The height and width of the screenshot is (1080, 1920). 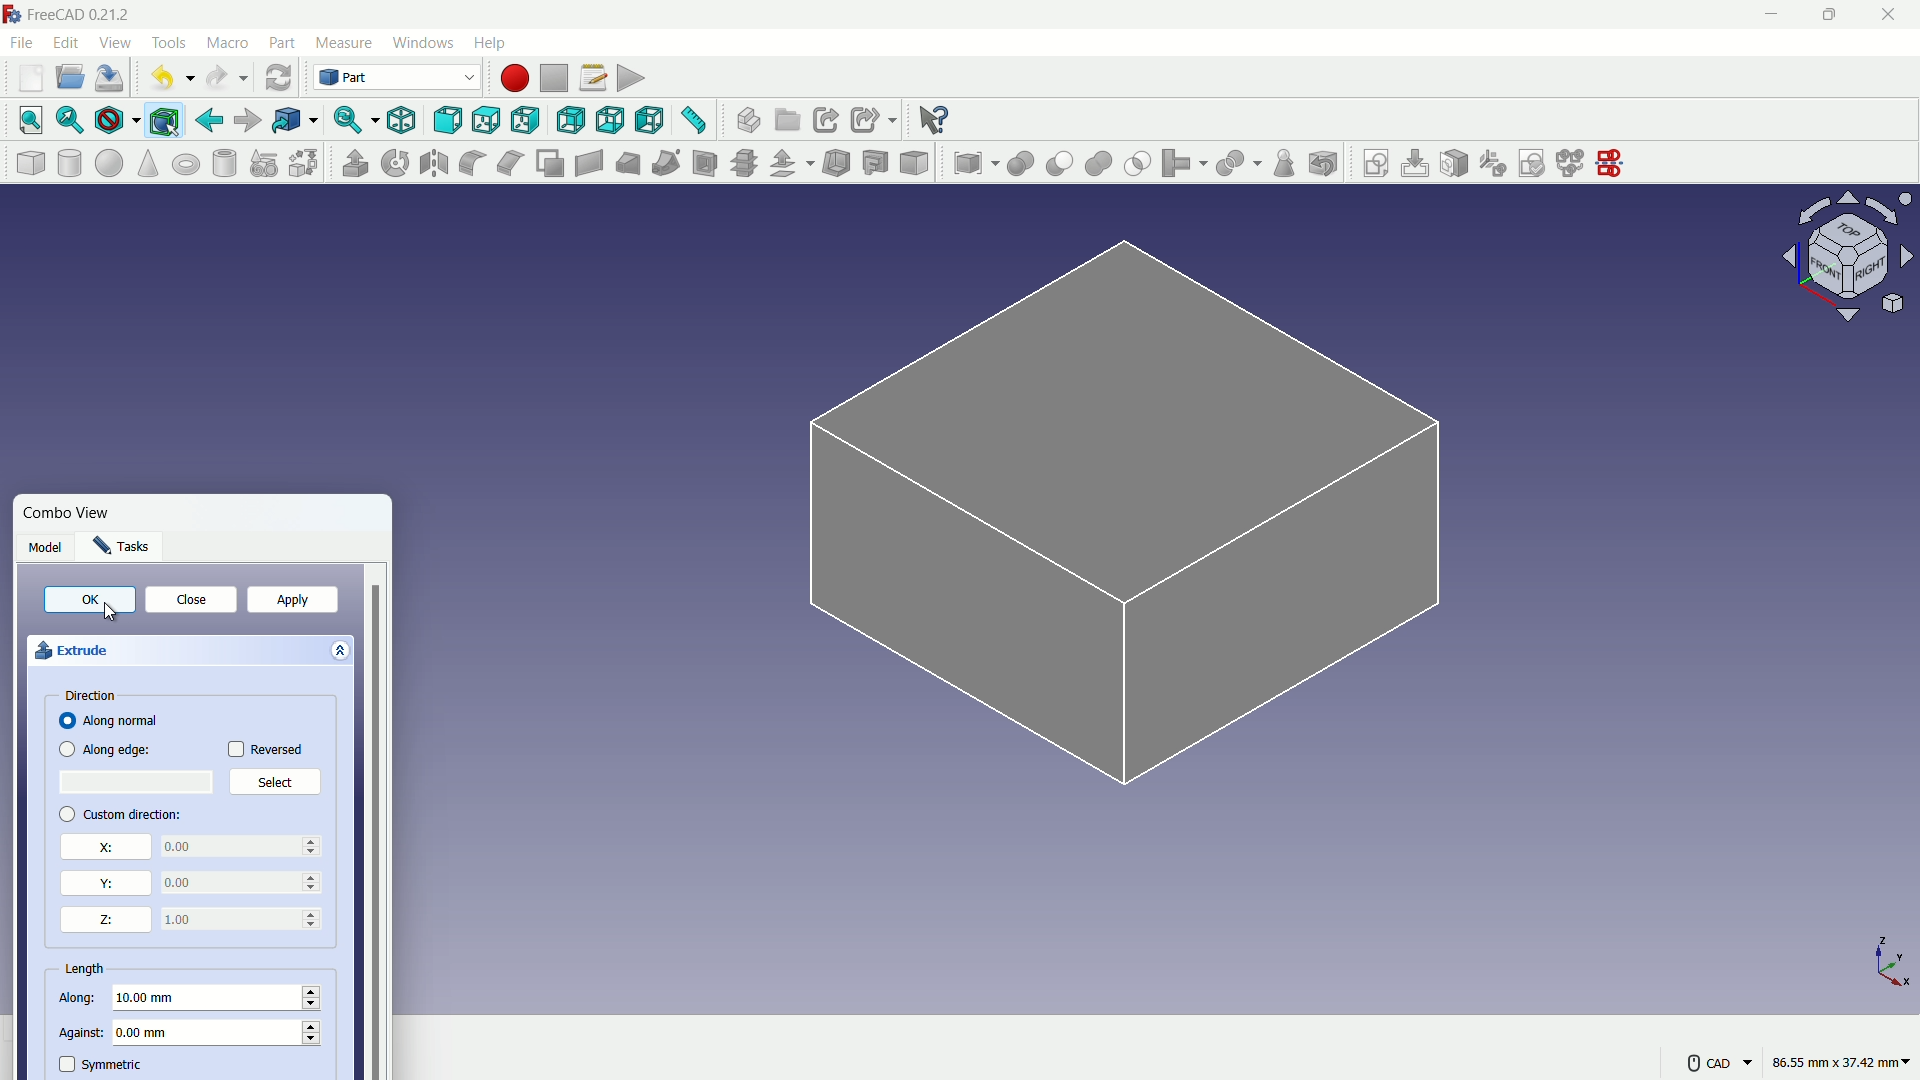 What do you see at coordinates (570, 121) in the screenshot?
I see `back view` at bounding box center [570, 121].